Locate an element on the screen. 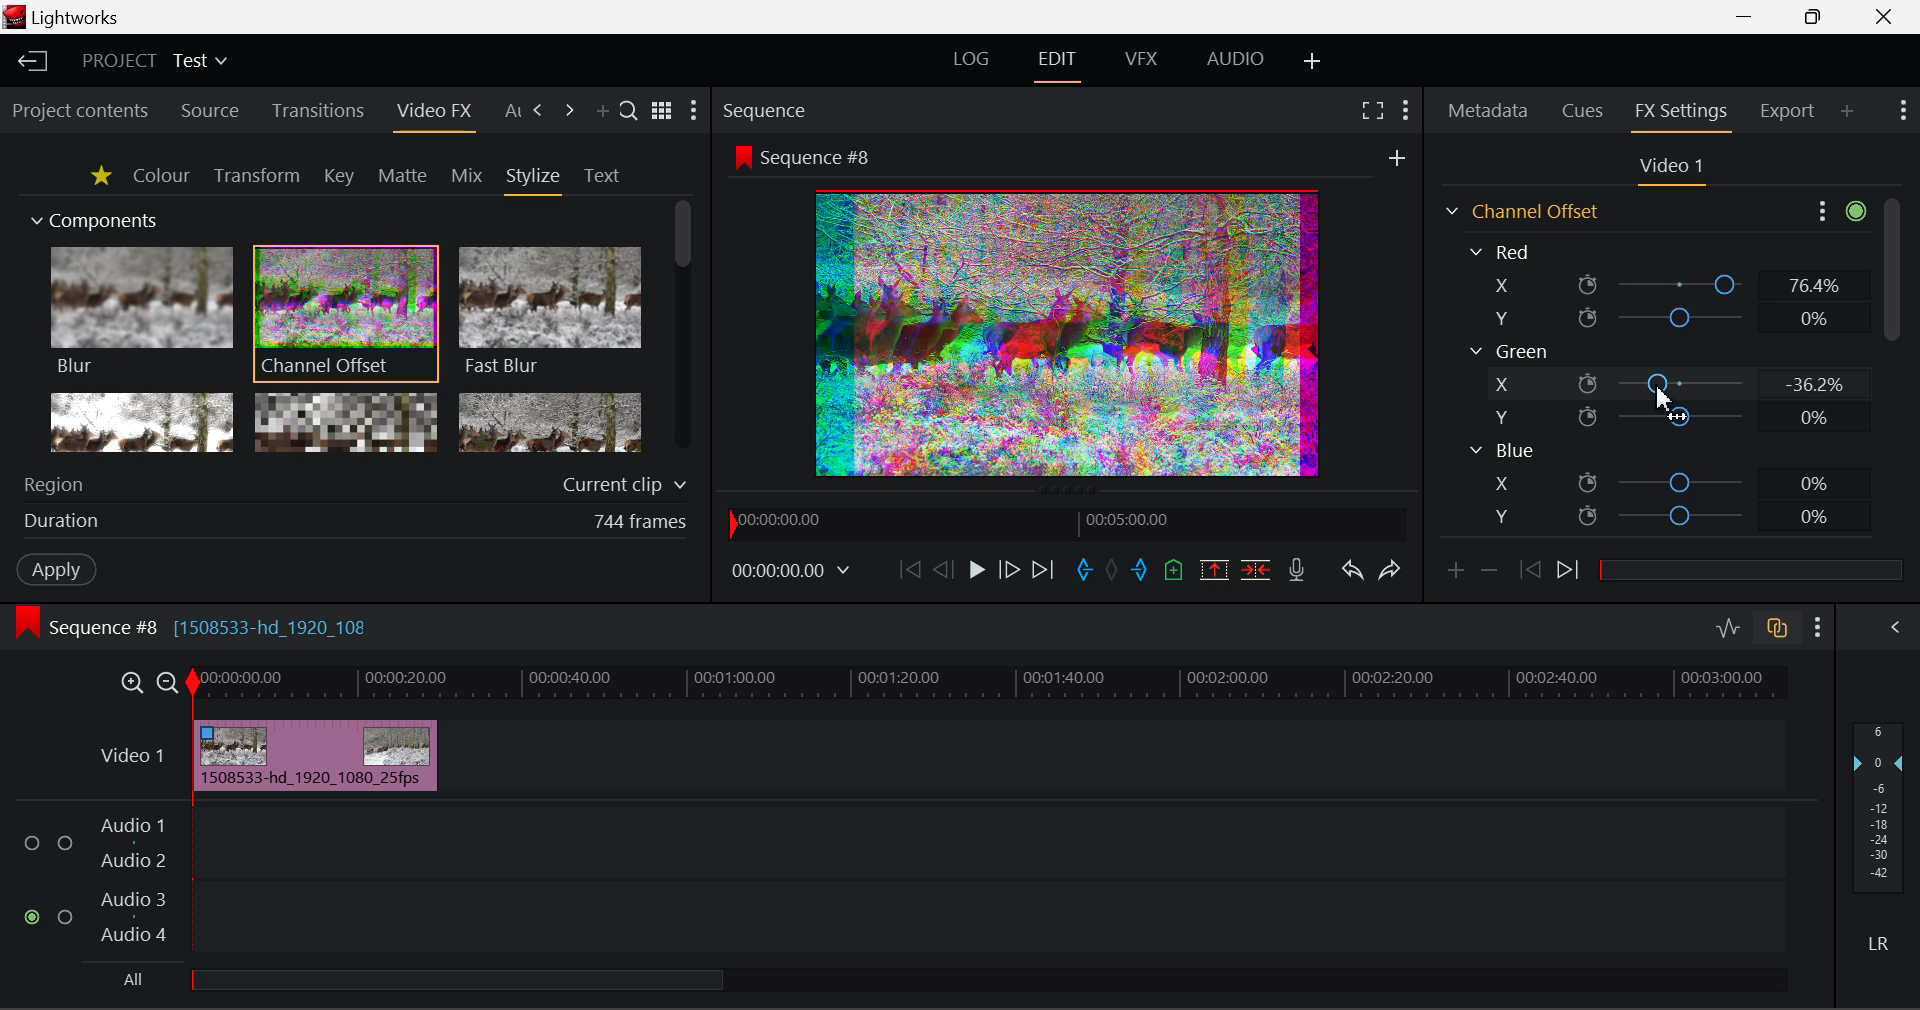 This screenshot has height=1010, width=1920. Full Screen is located at coordinates (1374, 113).